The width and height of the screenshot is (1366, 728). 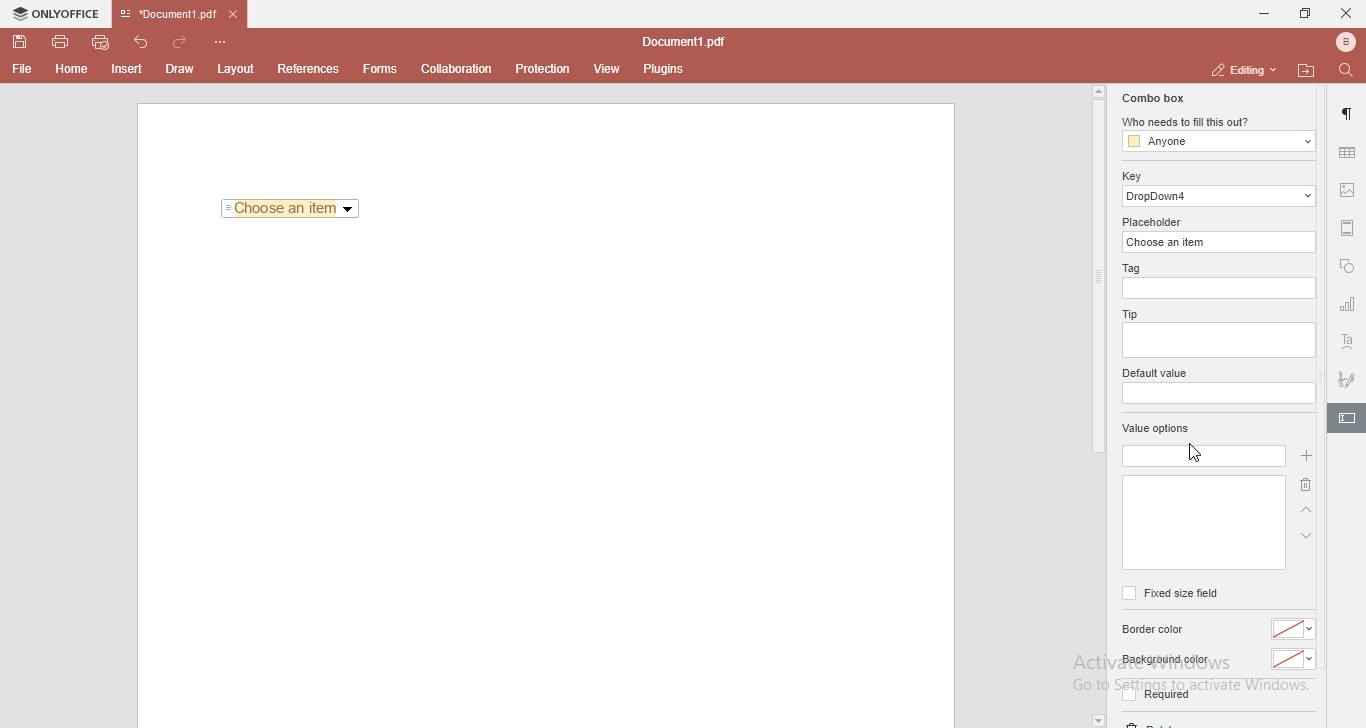 What do you see at coordinates (1220, 196) in the screenshot?
I see `dropdown 4` at bounding box center [1220, 196].